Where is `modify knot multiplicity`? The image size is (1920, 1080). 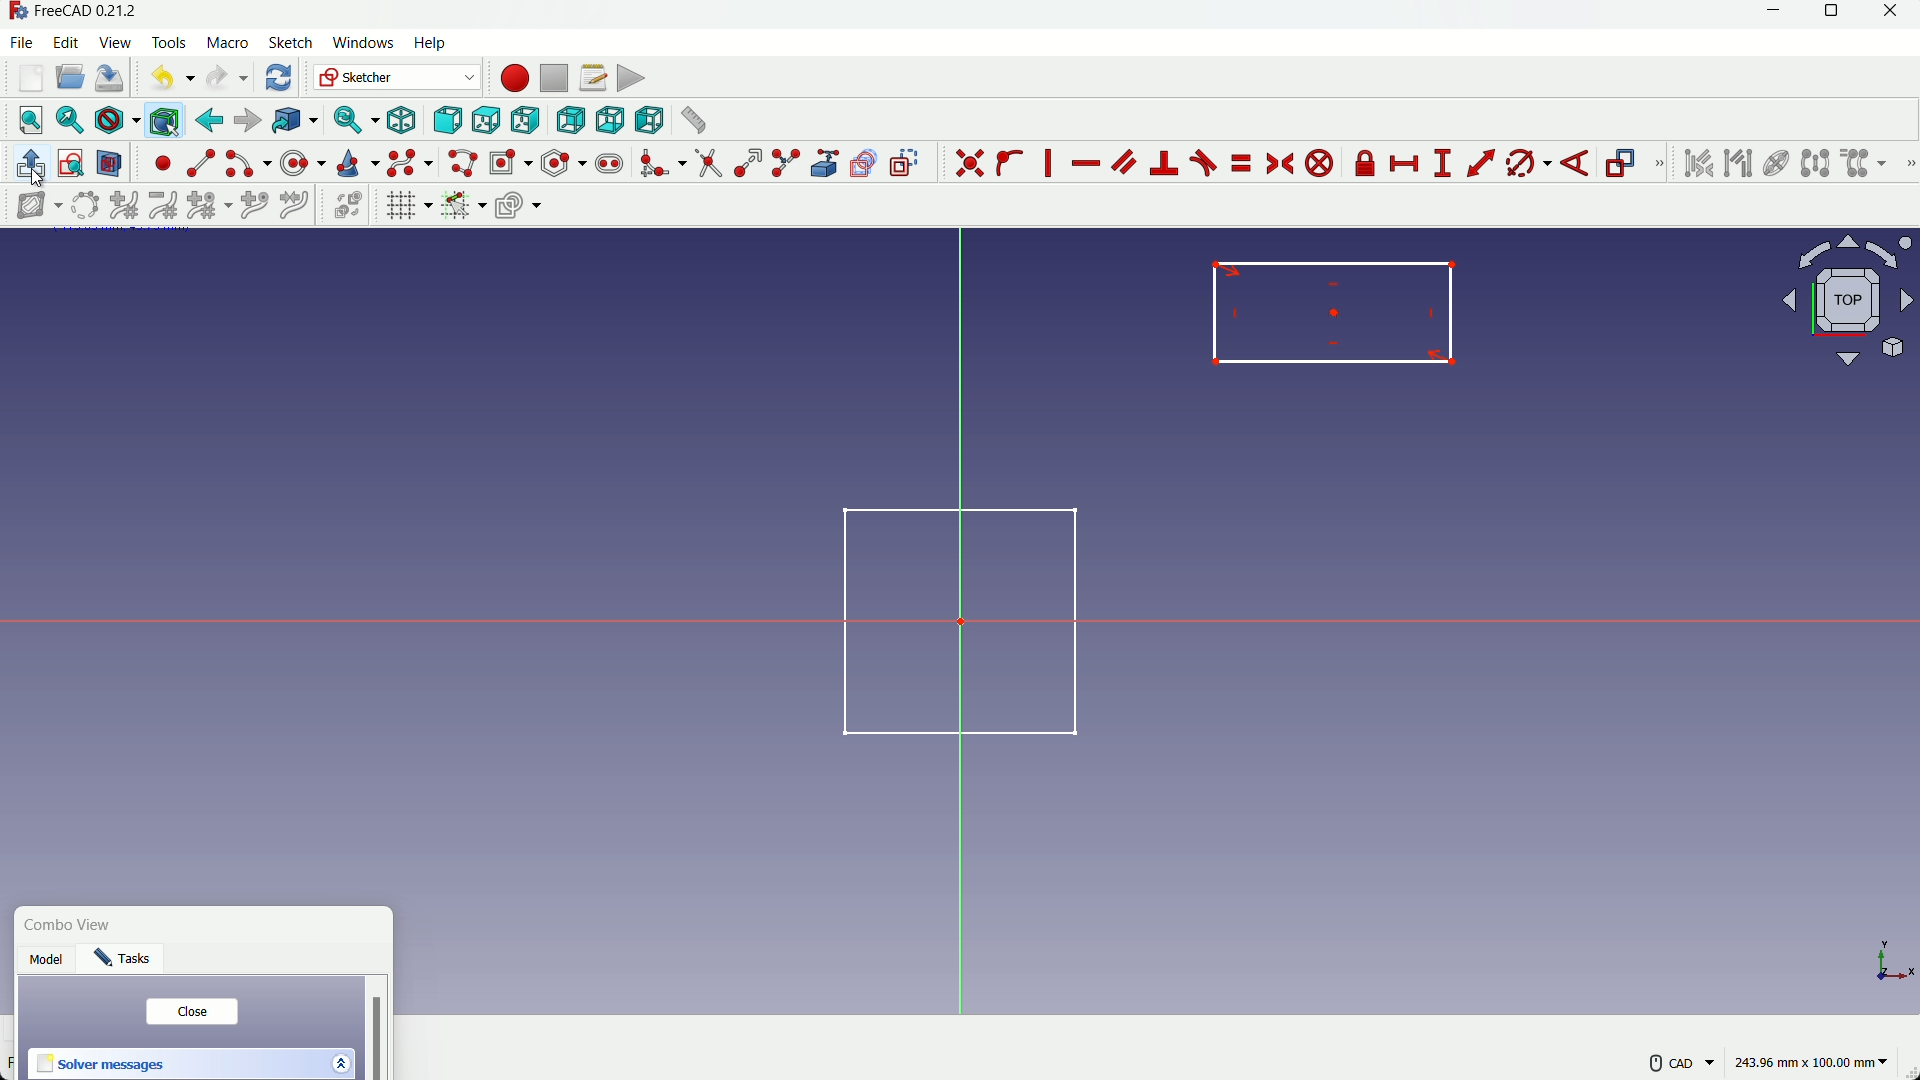
modify knot multiplicity is located at coordinates (208, 204).